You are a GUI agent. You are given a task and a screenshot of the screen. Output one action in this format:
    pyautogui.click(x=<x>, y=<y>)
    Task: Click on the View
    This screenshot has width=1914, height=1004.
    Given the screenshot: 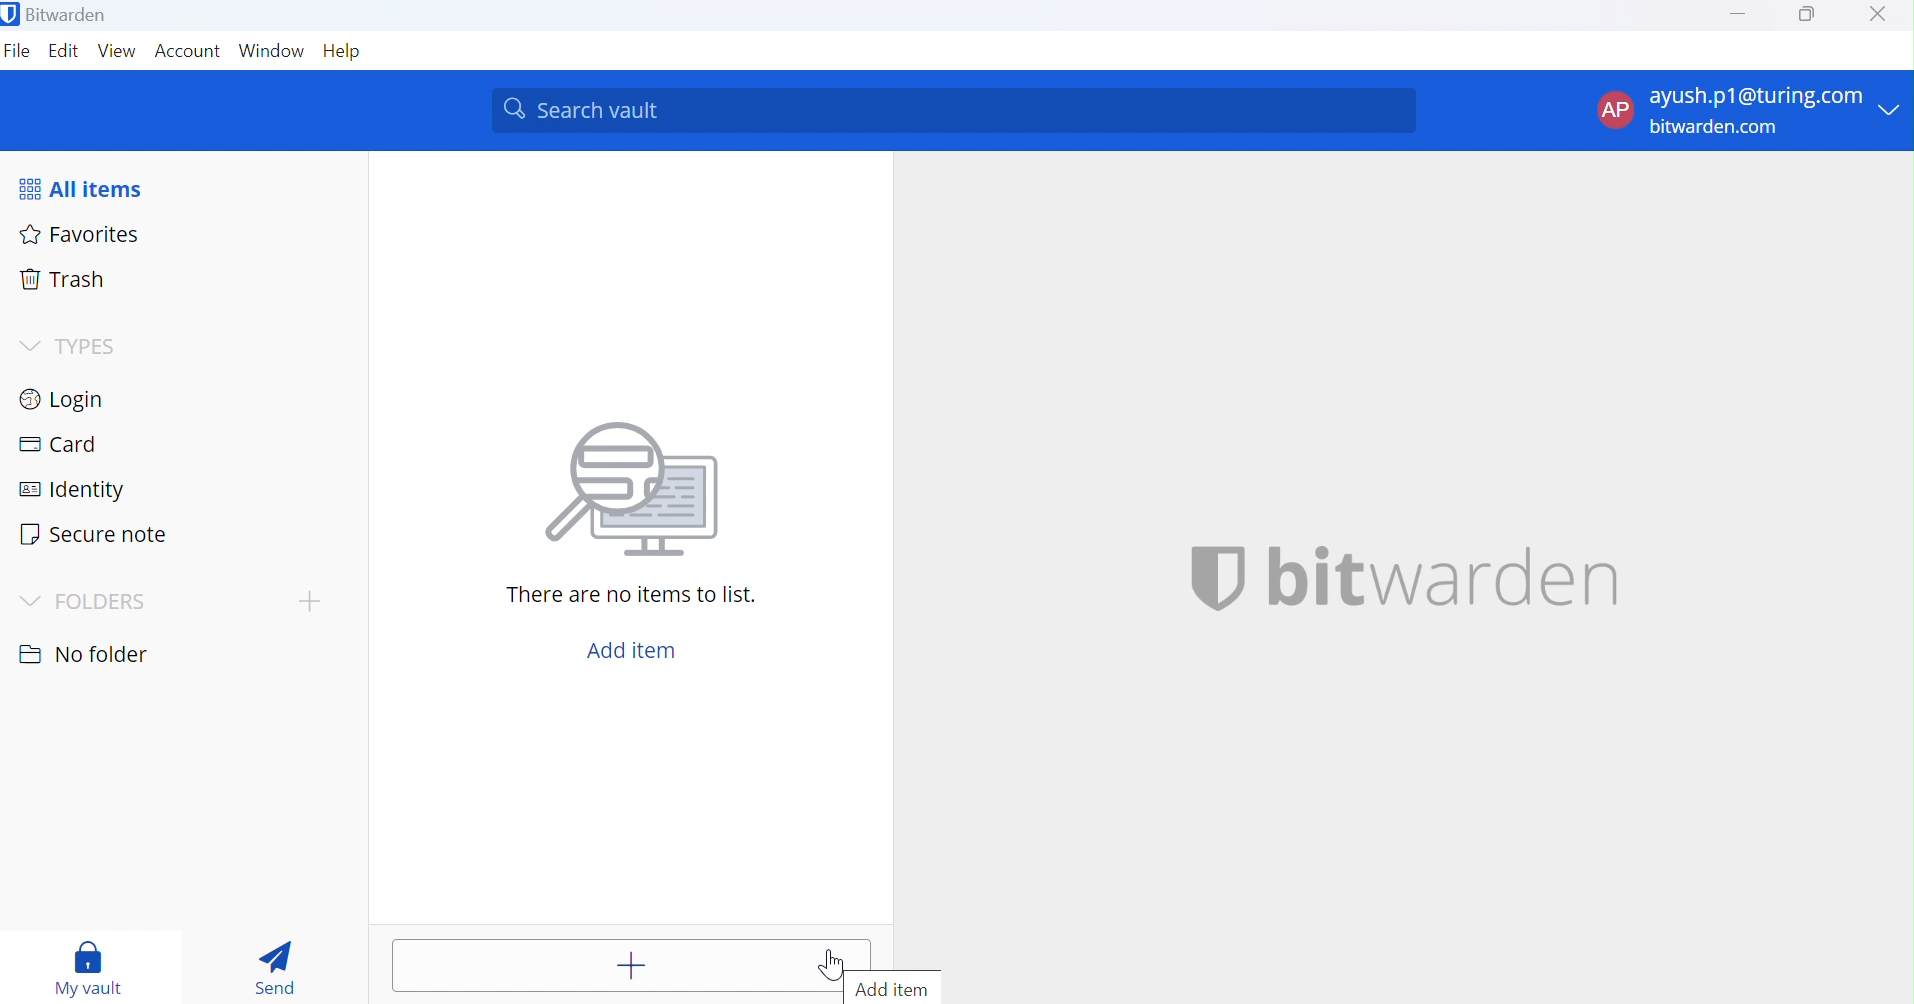 What is the action you would take?
    pyautogui.click(x=117, y=54)
    